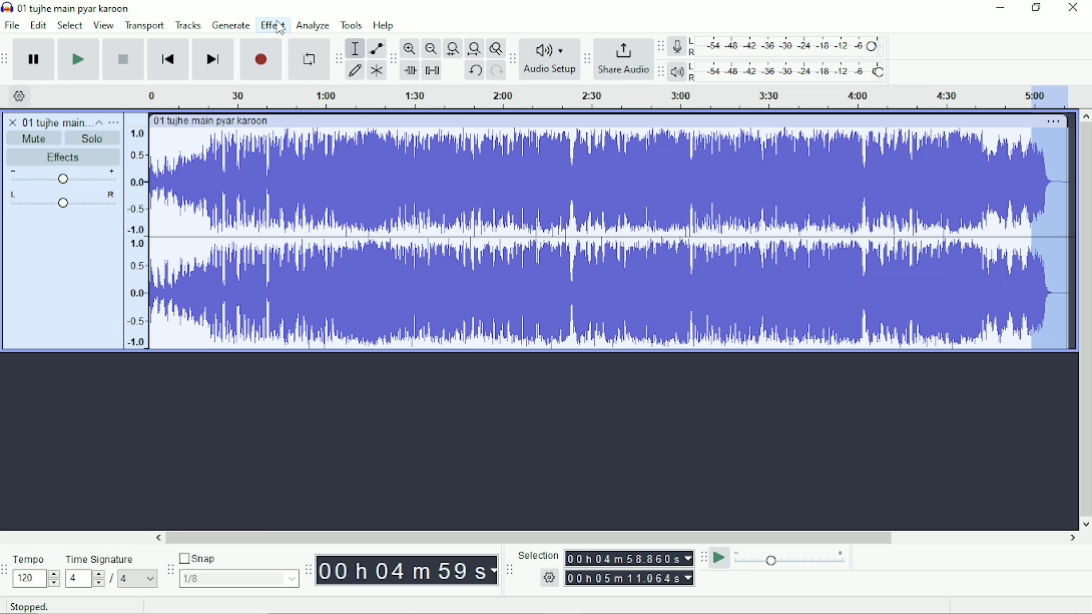 The height and width of the screenshot is (614, 1092). I want to click on Stopped, so click(27, 607).